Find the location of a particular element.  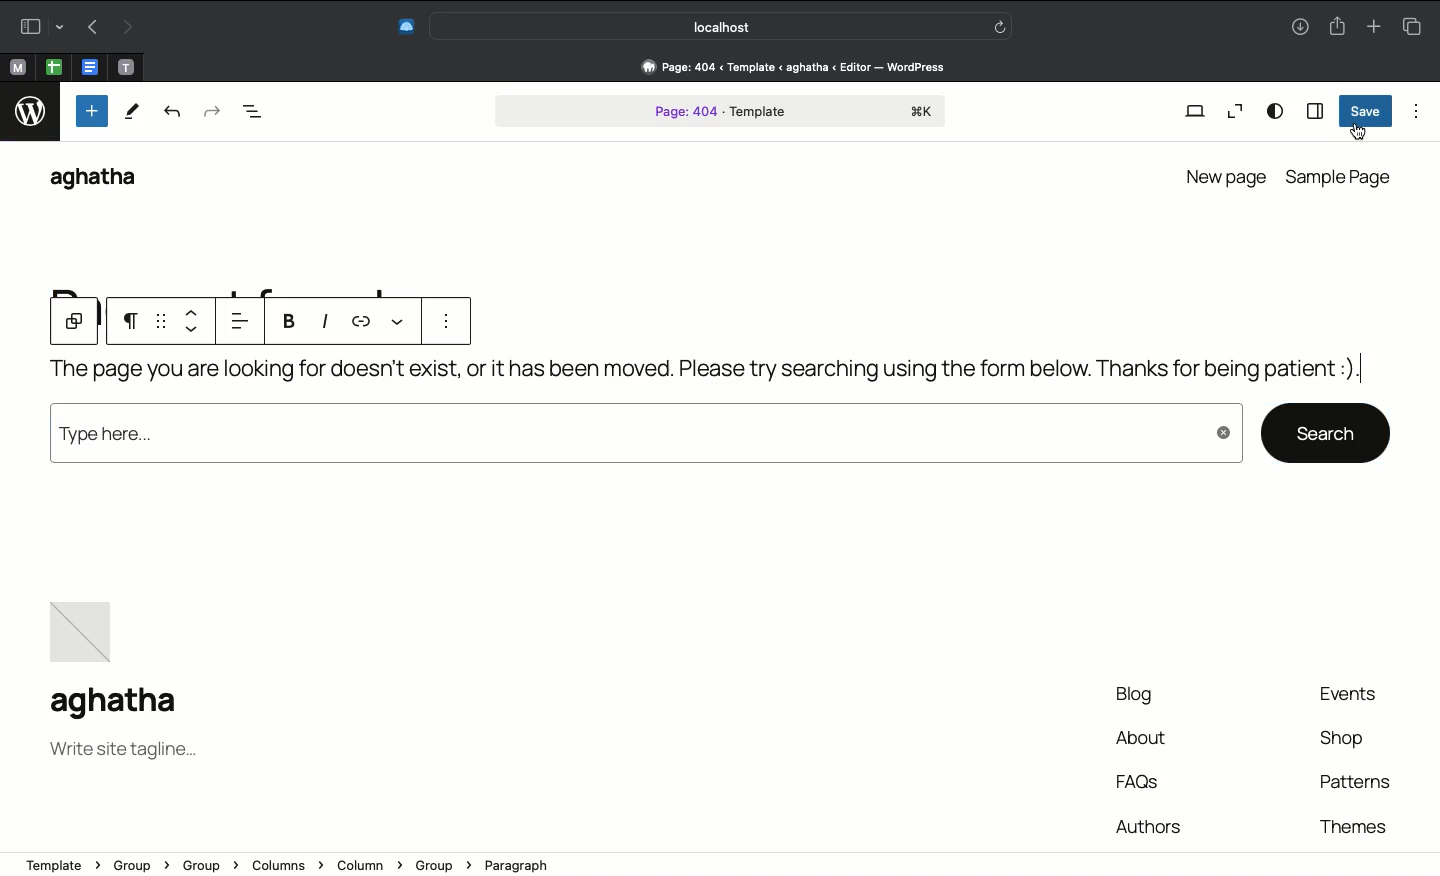

Events is located at coordinates (1358, 695).